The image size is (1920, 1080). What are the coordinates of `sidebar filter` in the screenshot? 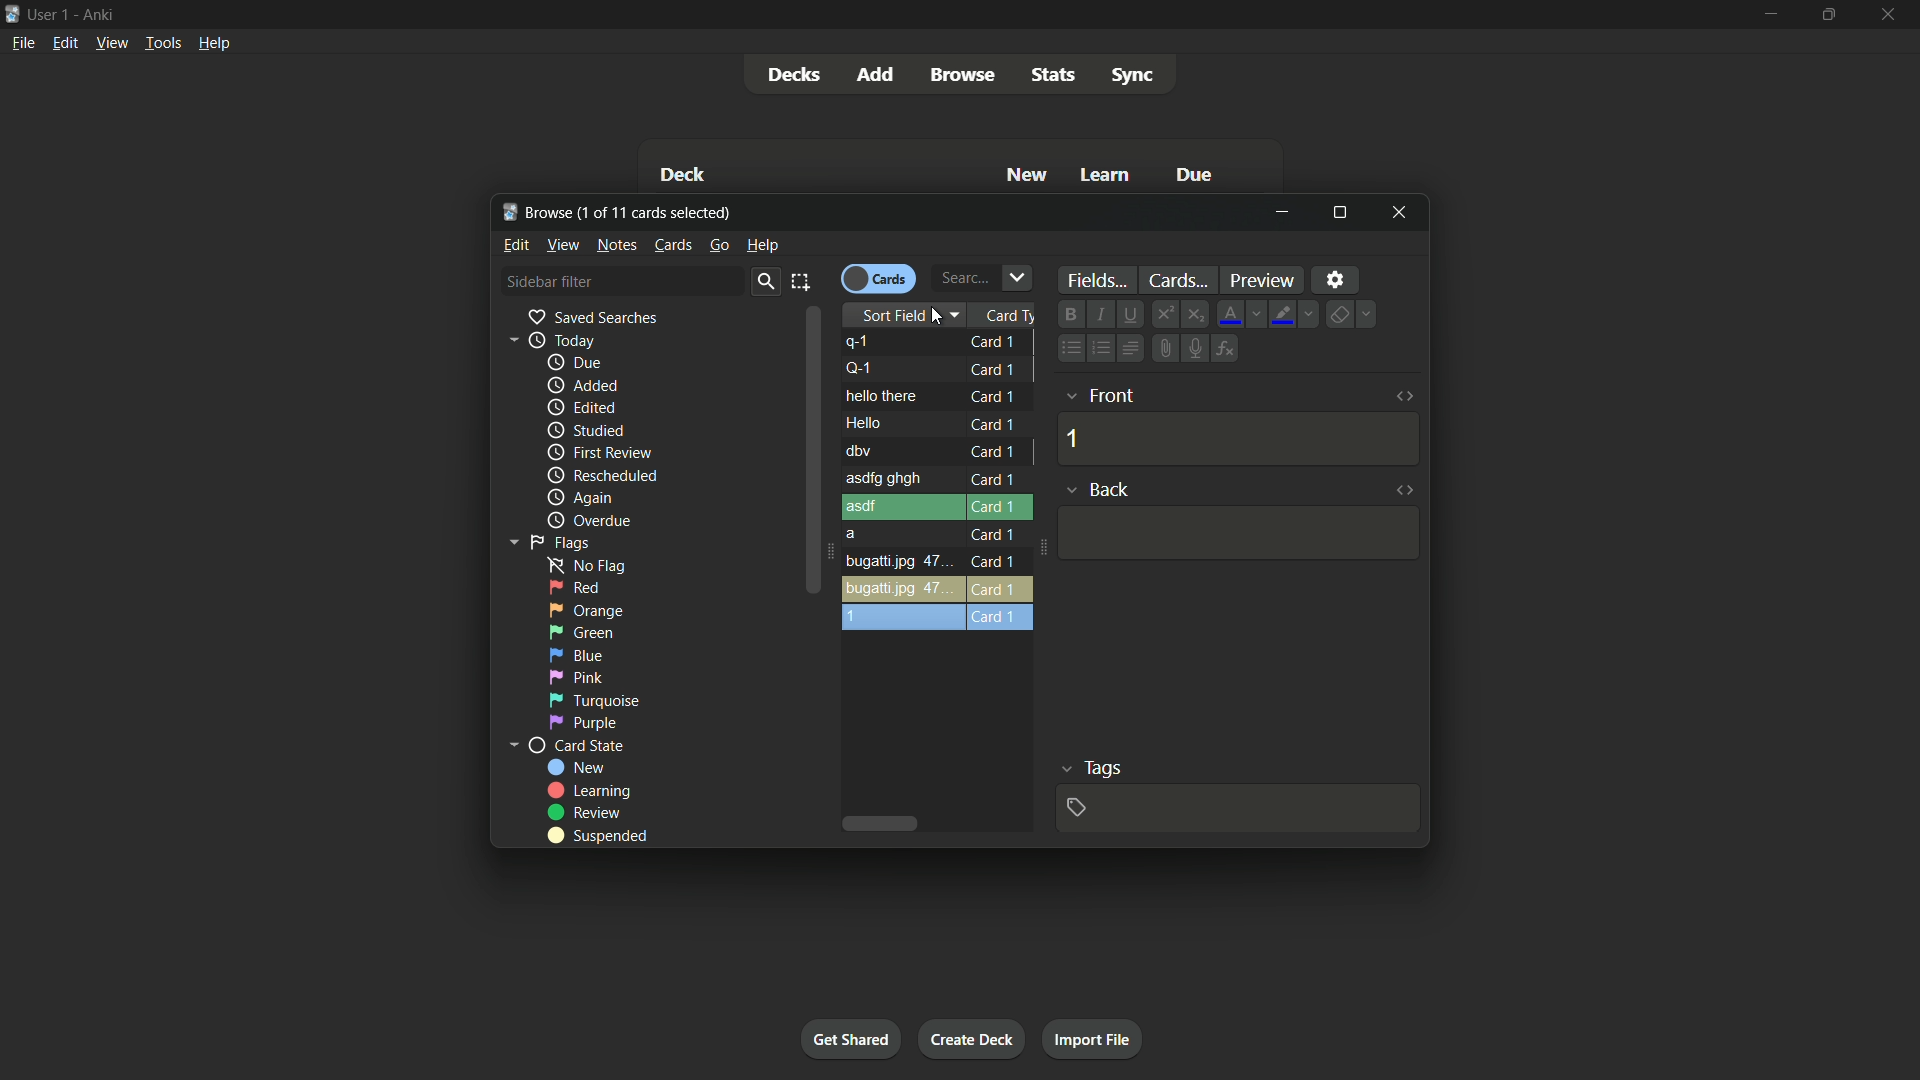 It's located at (558, 281).